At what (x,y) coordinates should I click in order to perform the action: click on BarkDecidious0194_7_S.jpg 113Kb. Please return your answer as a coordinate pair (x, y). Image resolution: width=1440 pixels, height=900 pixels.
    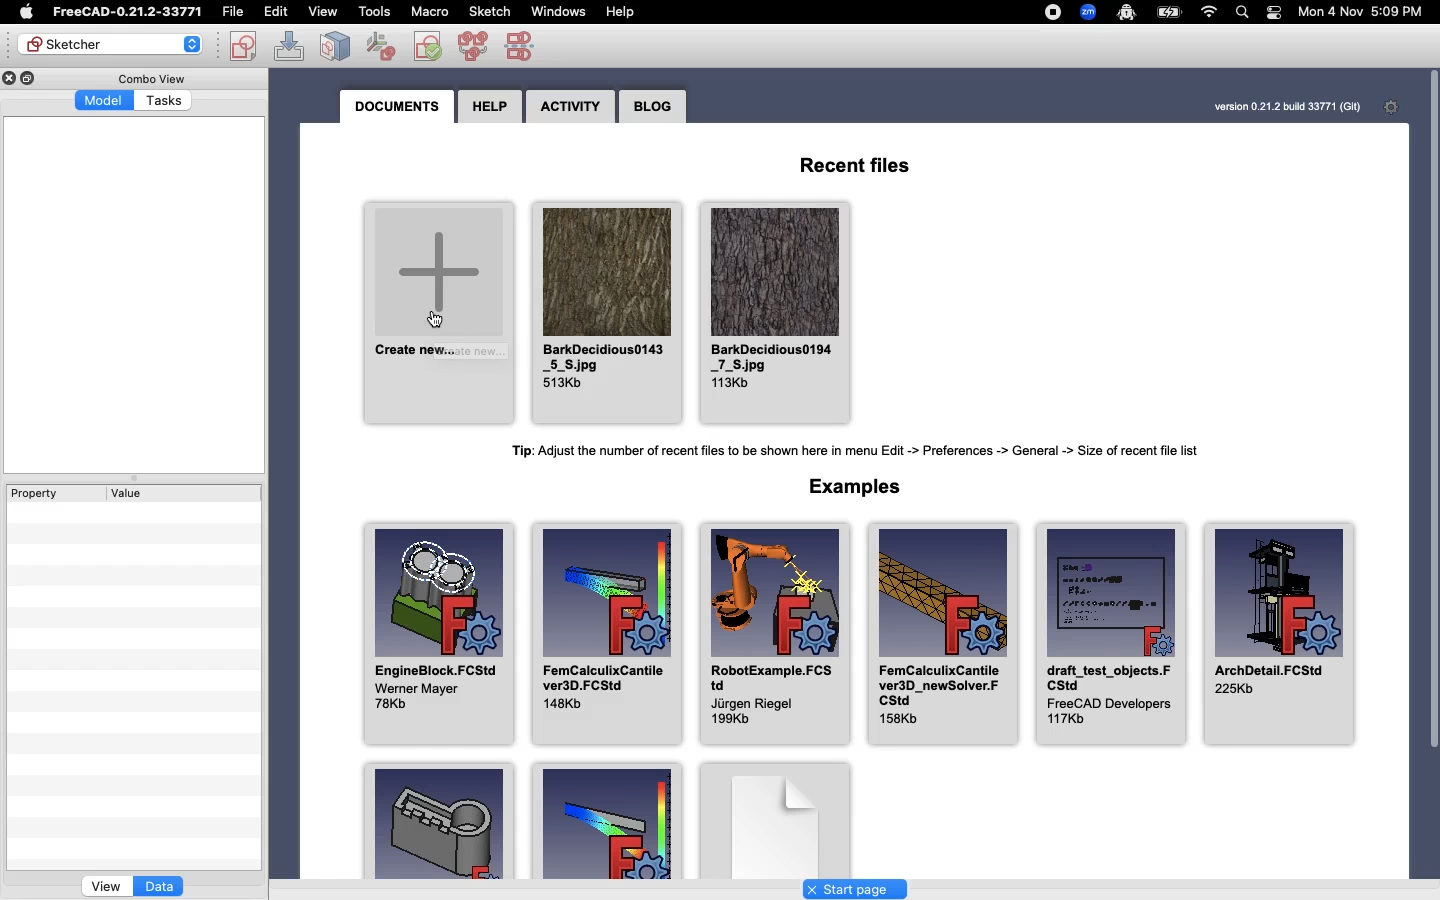
    Looking at the image, I should click on (777, 310).